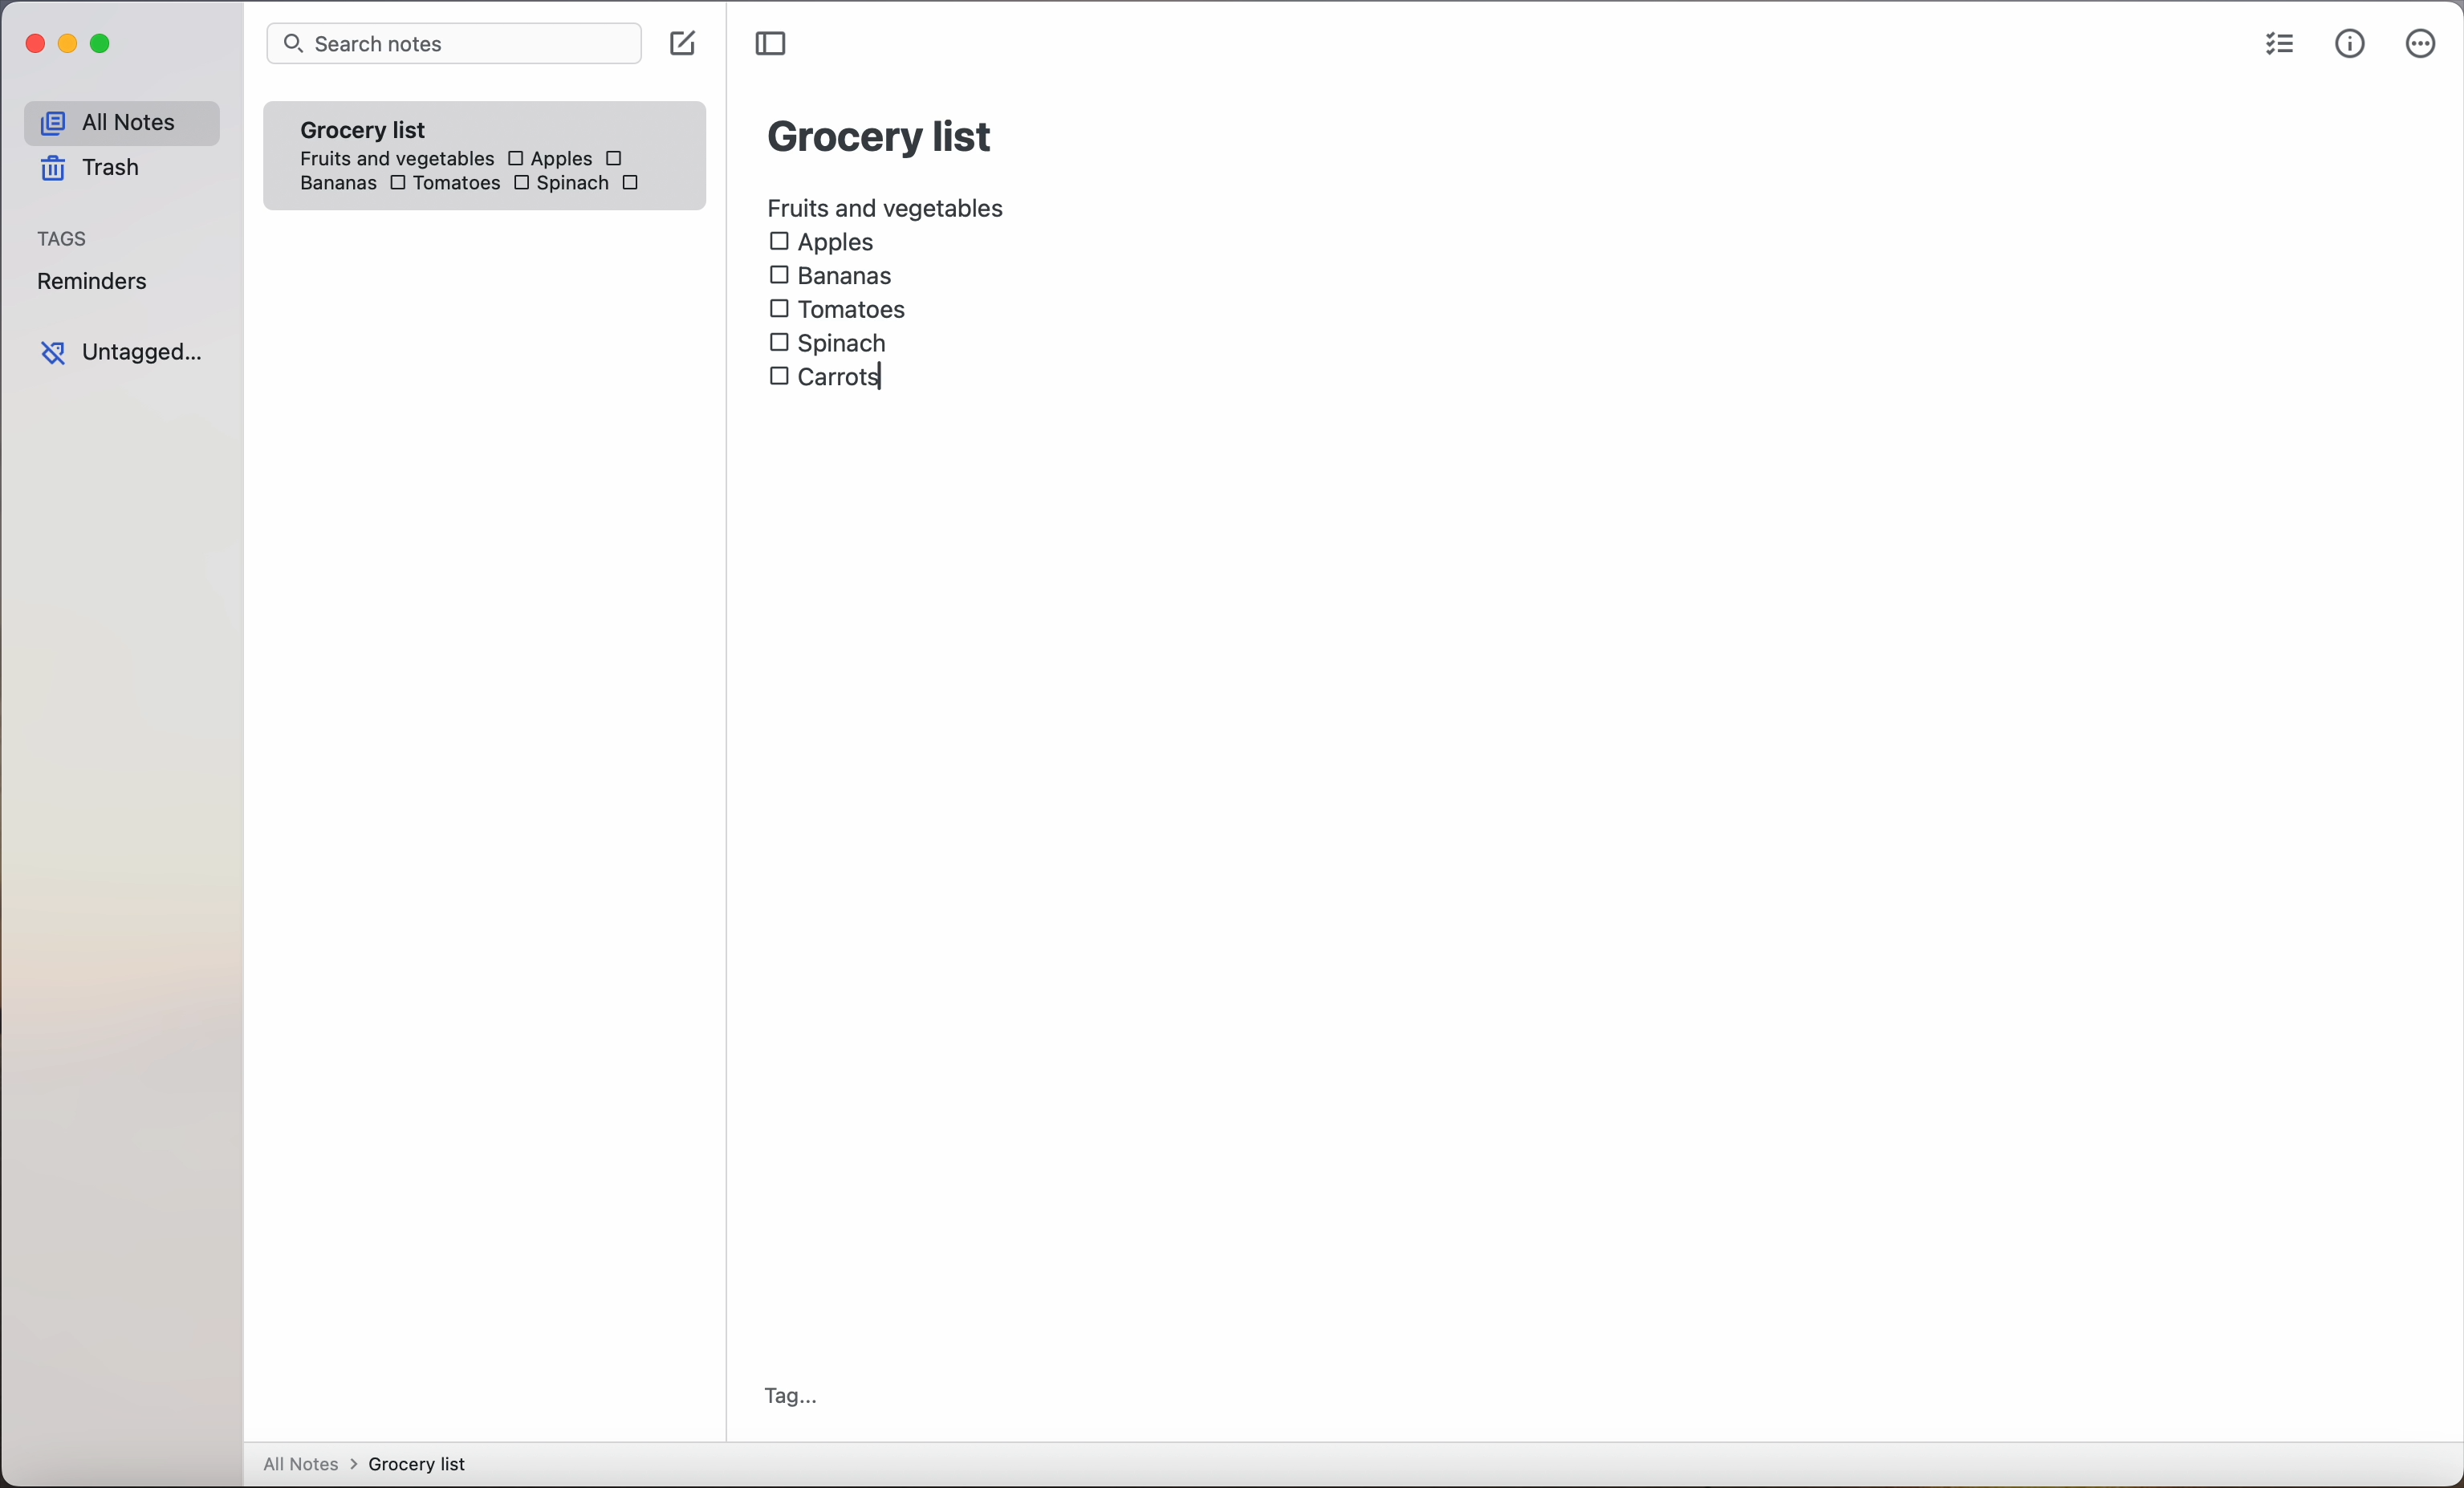 Image resolution: width=2464 pixels, height=1488 pixels. Describe the element at coordinates (442, 185) in the screenshot. I see `Tomatoes checkbox` at that location.